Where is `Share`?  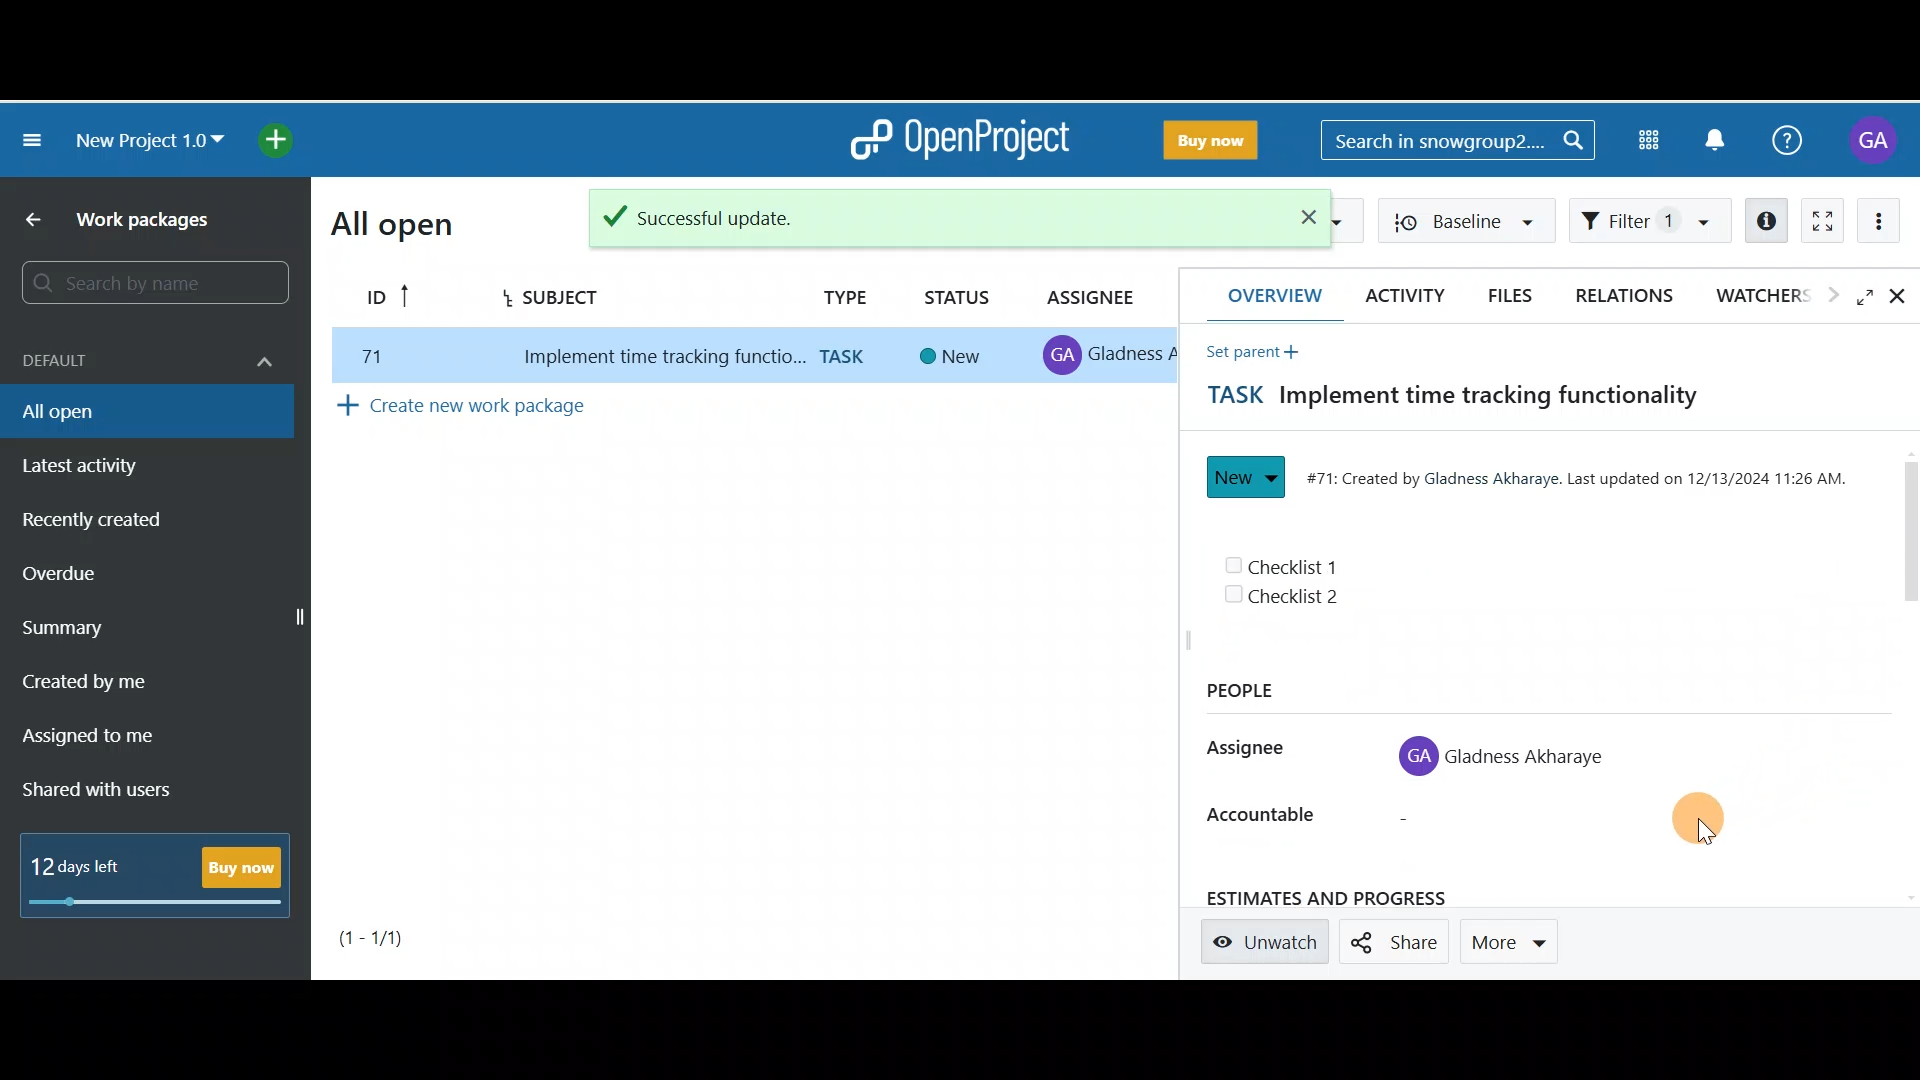 Share is located at coordinates (1396, 942).